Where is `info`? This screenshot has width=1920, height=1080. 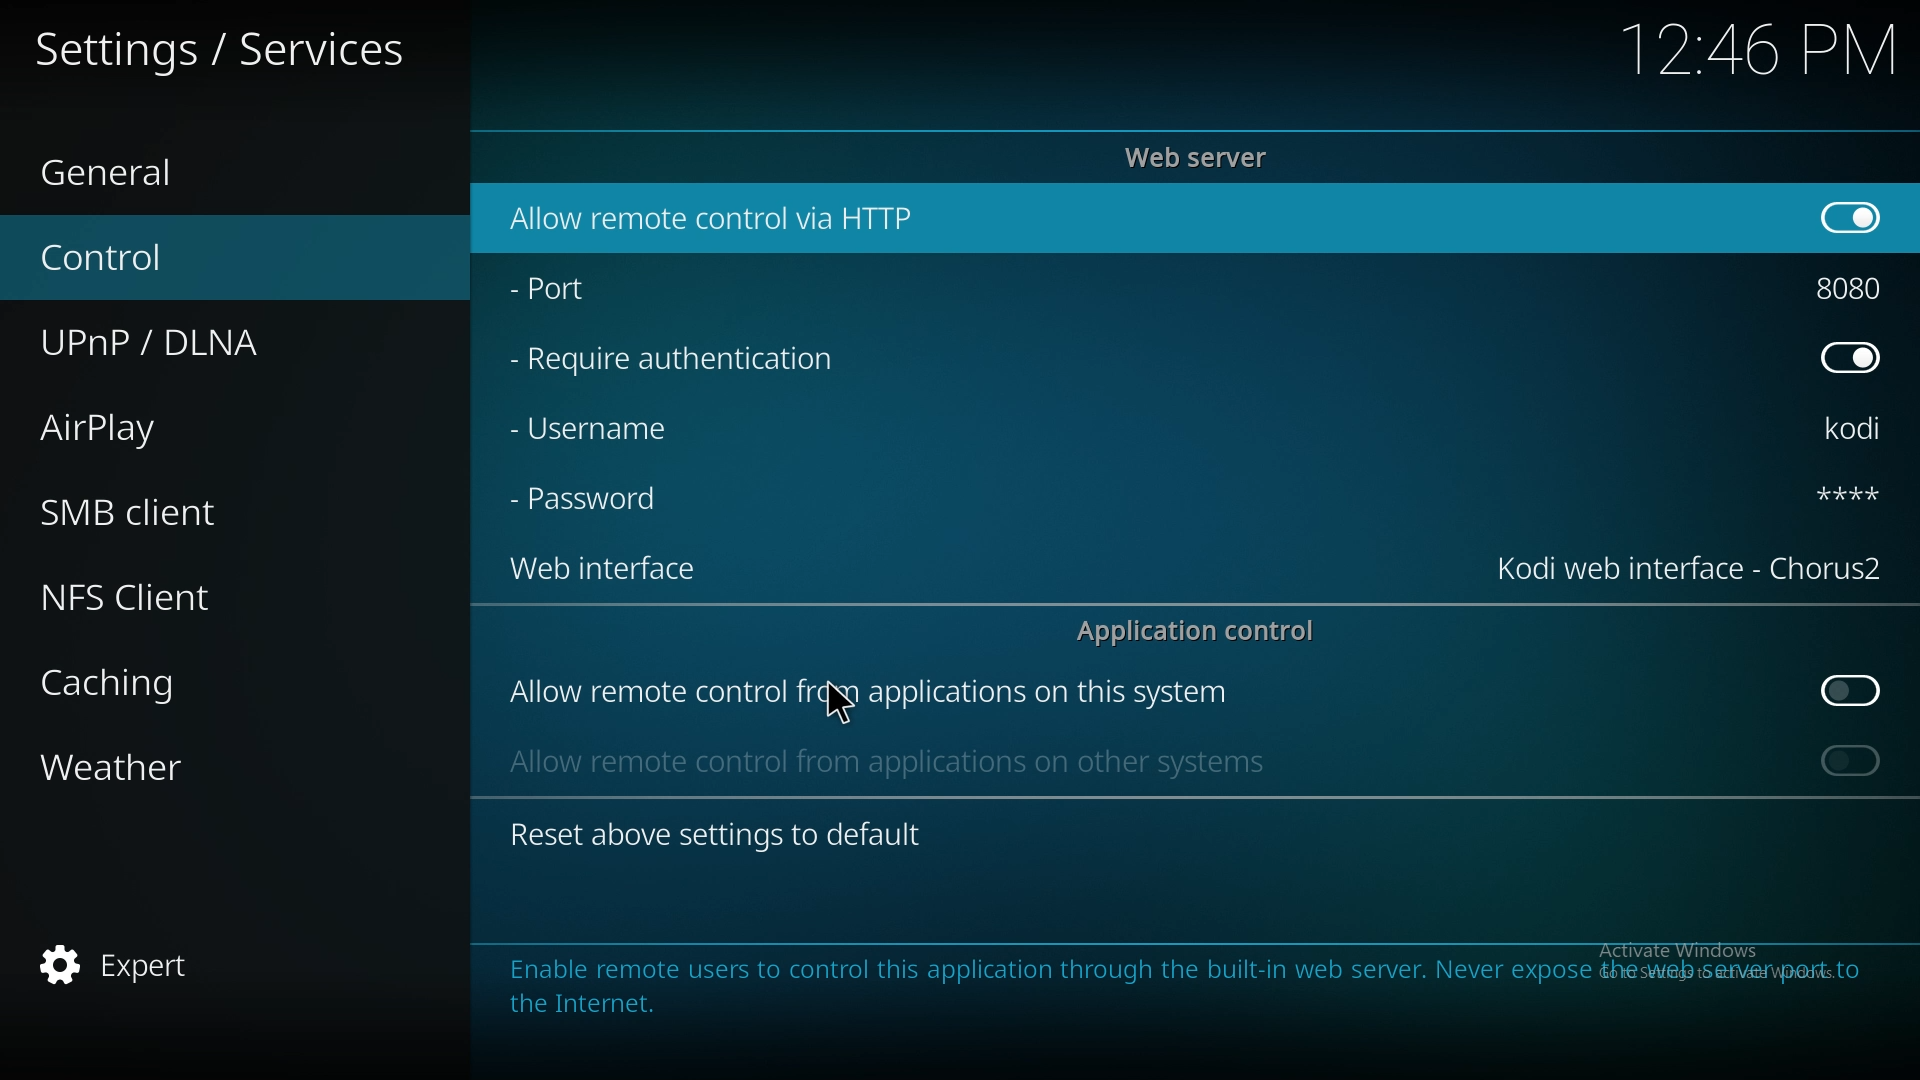 info is located at coordinates (1165, 984).